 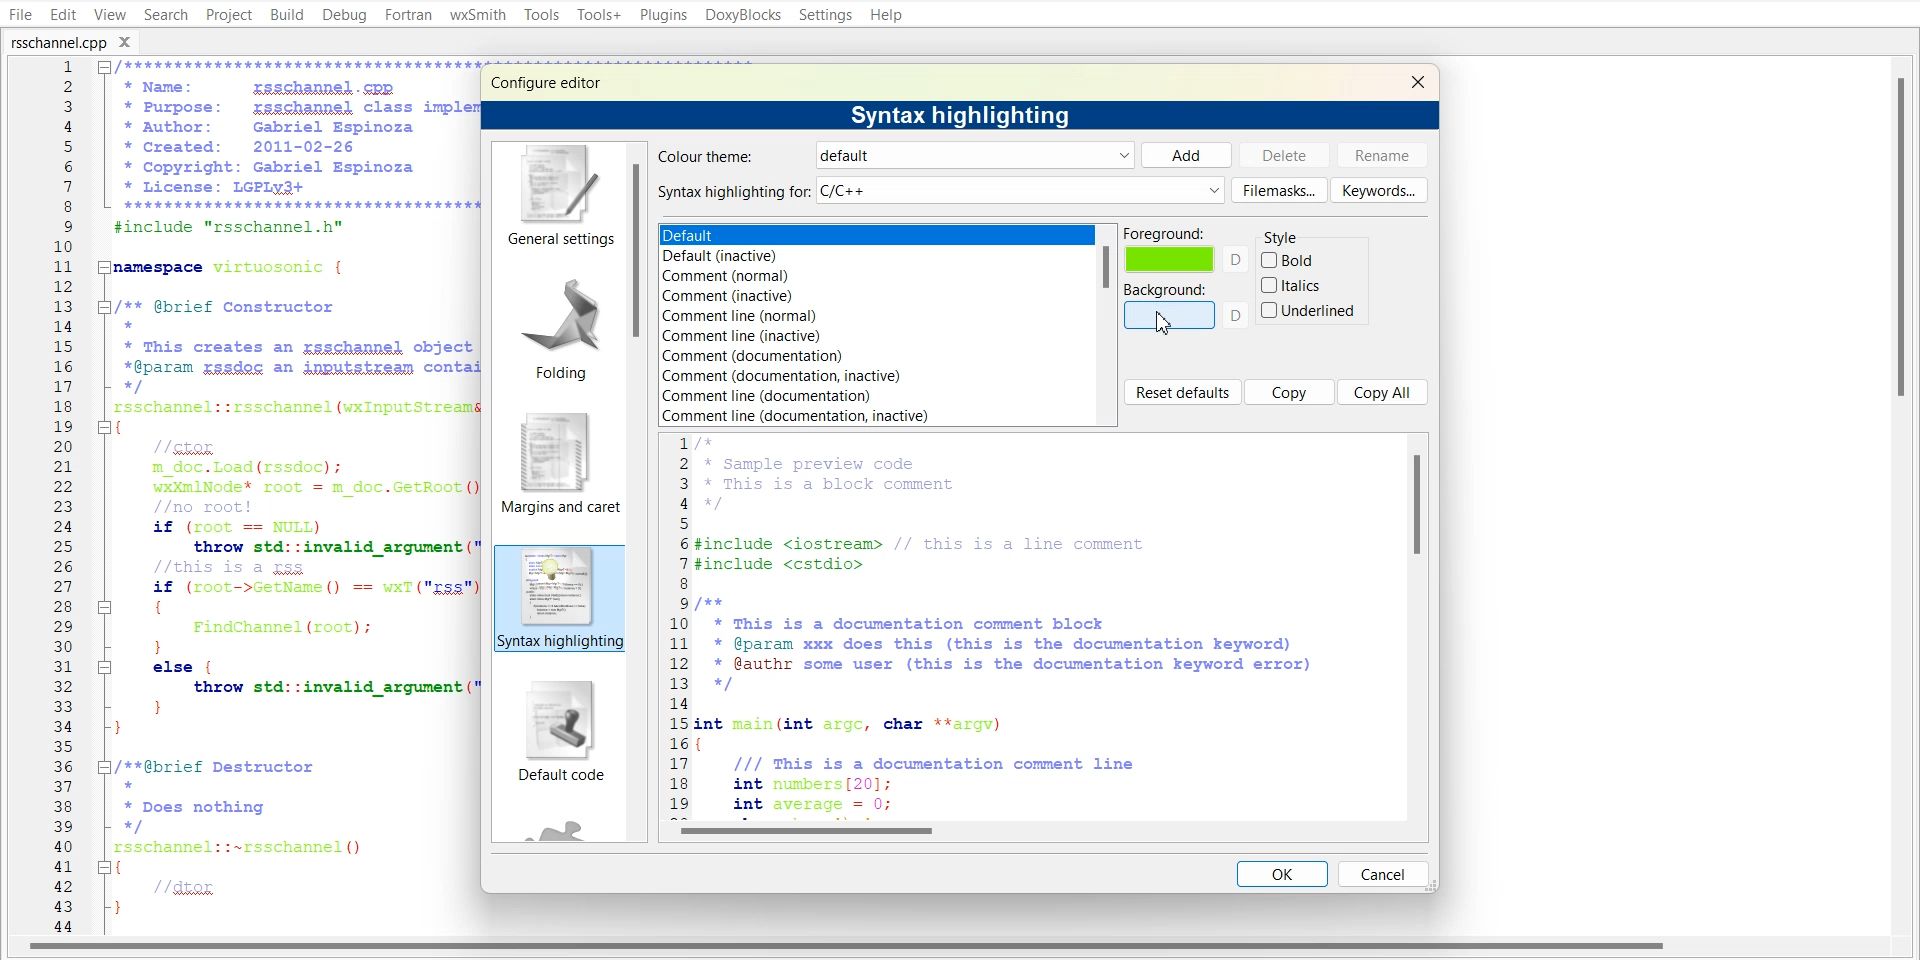 What do you see at coordinates (597, 14) in the screenshot?
I see `Tools+` at bounding box center [597, 14].